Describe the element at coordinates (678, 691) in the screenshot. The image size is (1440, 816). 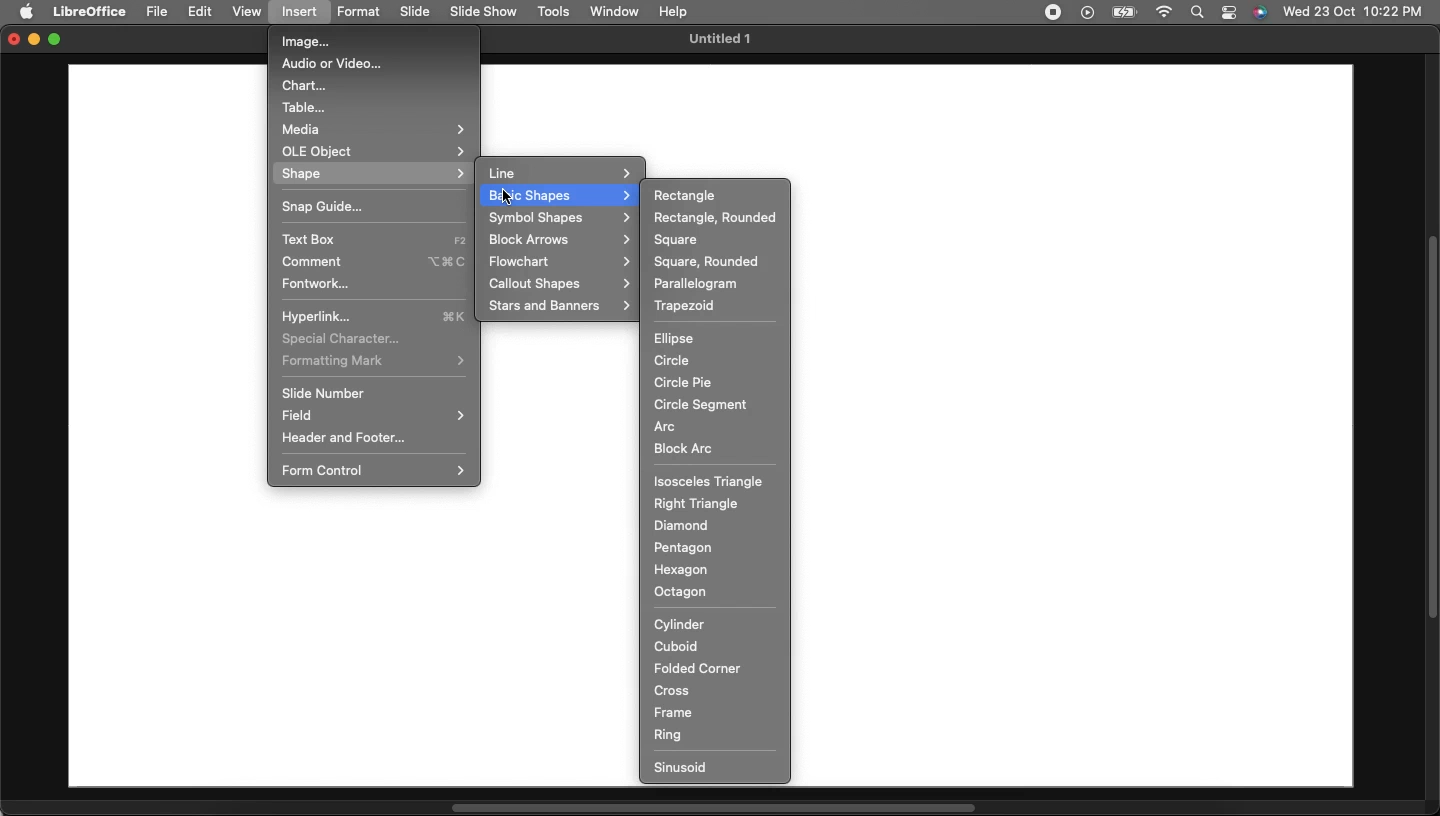
I see `Cross` at that location.